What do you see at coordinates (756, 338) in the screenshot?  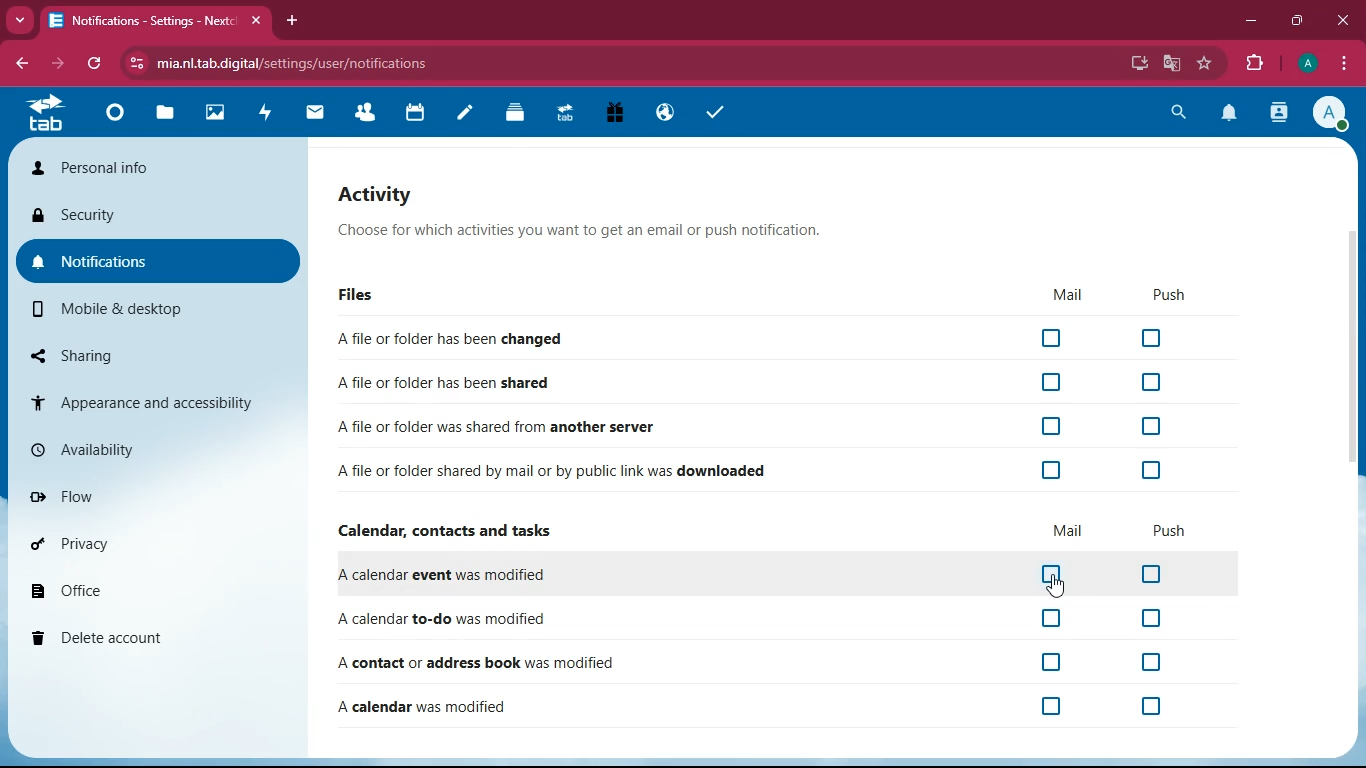 I see `A file or folder has been changed` at bounding box center [756, 338].